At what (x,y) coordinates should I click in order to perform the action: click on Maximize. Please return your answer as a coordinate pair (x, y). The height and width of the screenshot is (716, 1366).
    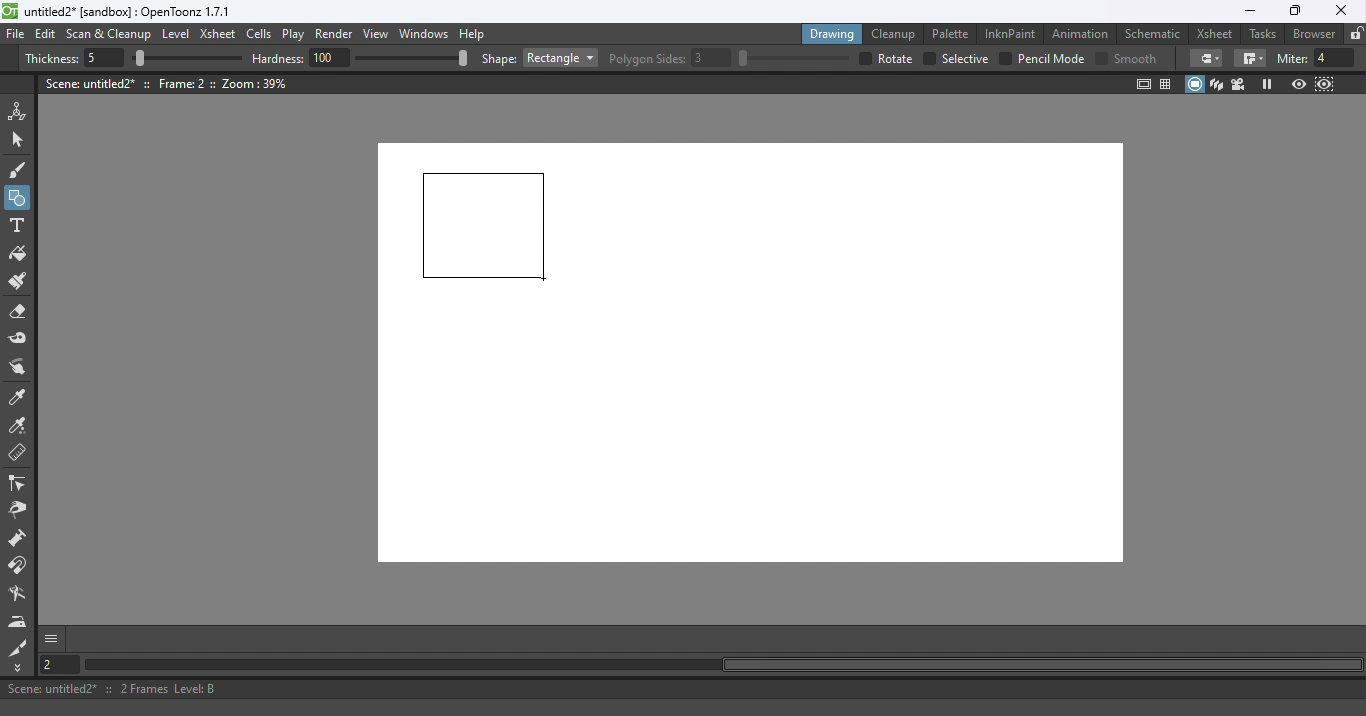
    Looking at the image, I should click on (1292, 12).